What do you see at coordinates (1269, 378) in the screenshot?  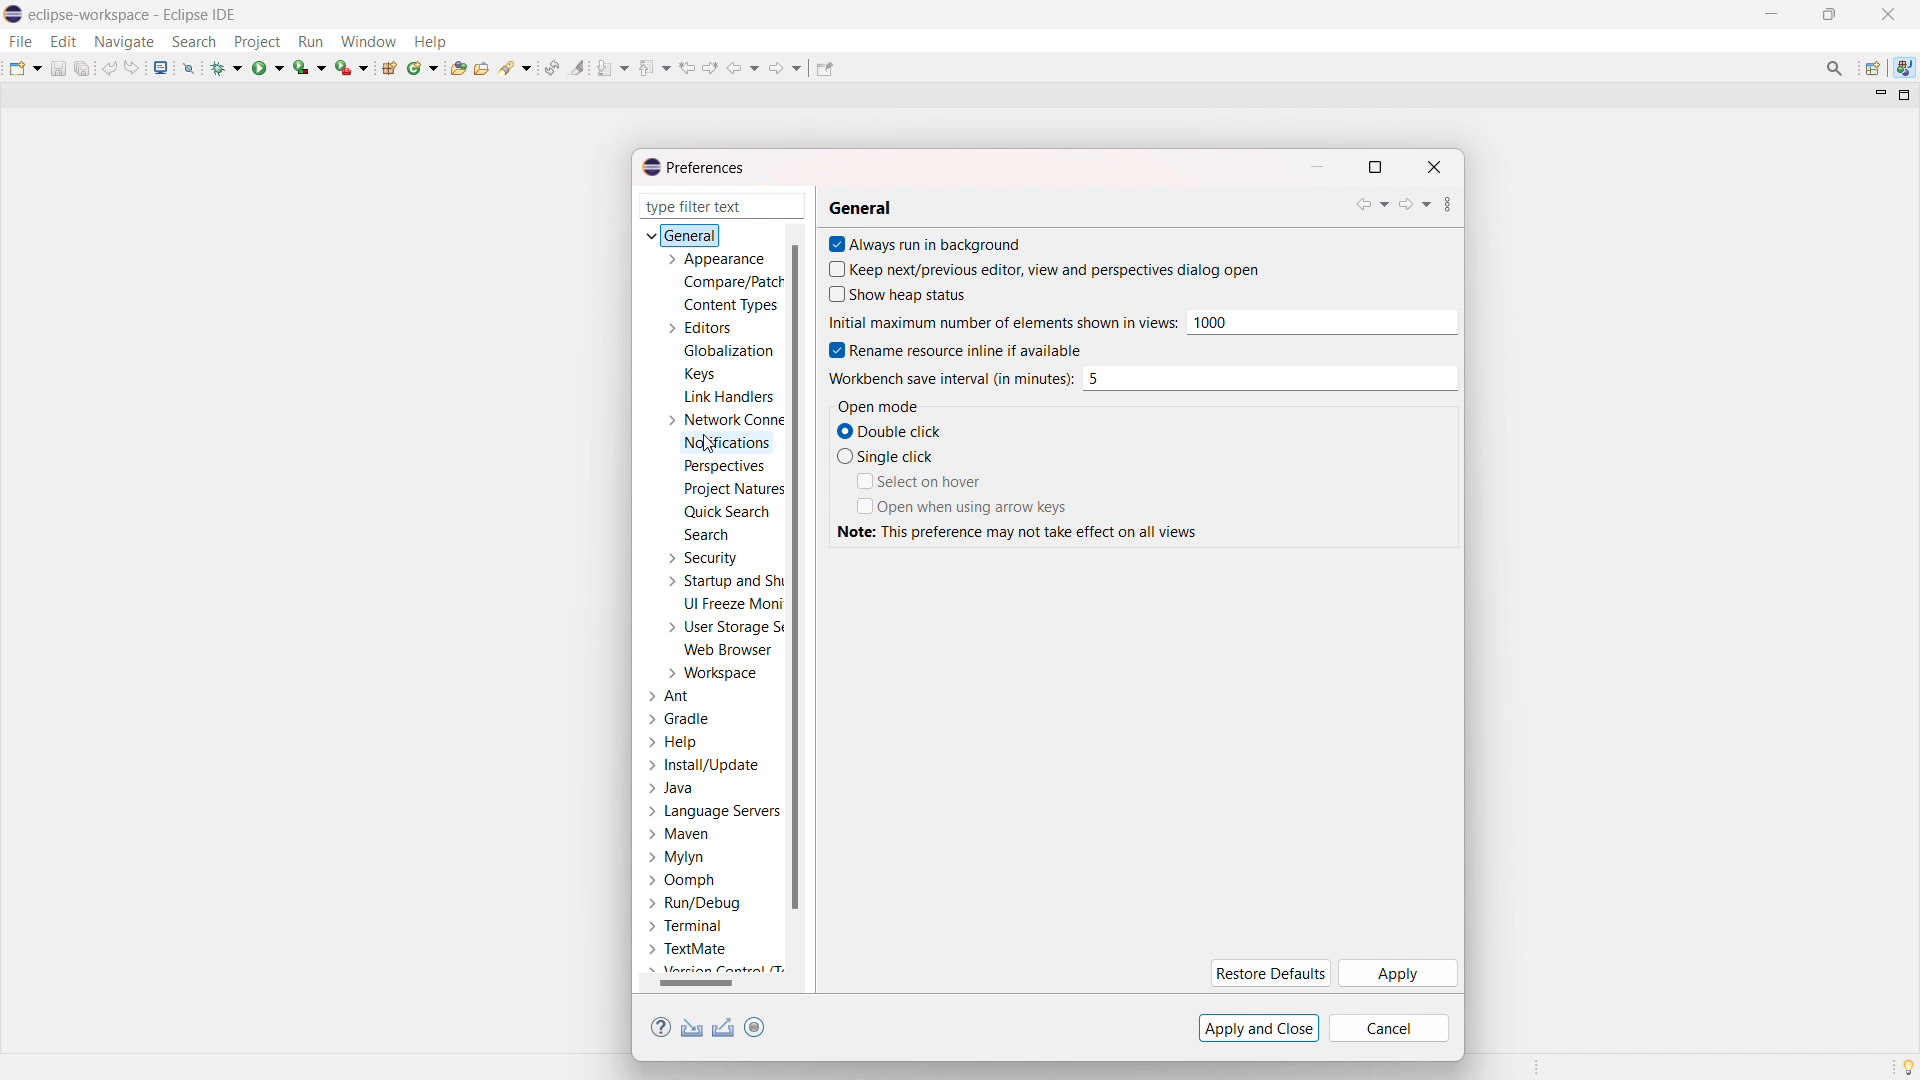 I see `workbench save interval (in minutes)` at bounding box center [1269, 378].